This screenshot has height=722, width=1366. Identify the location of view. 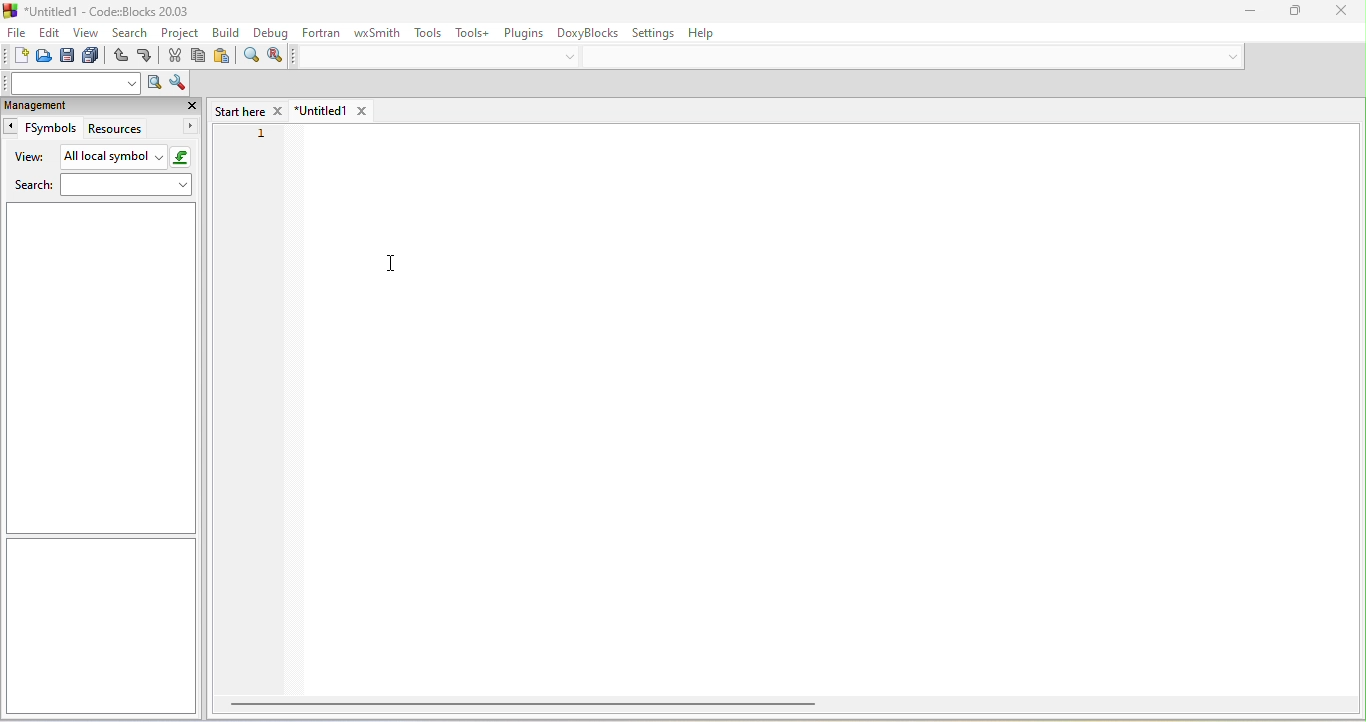
(85, 31).